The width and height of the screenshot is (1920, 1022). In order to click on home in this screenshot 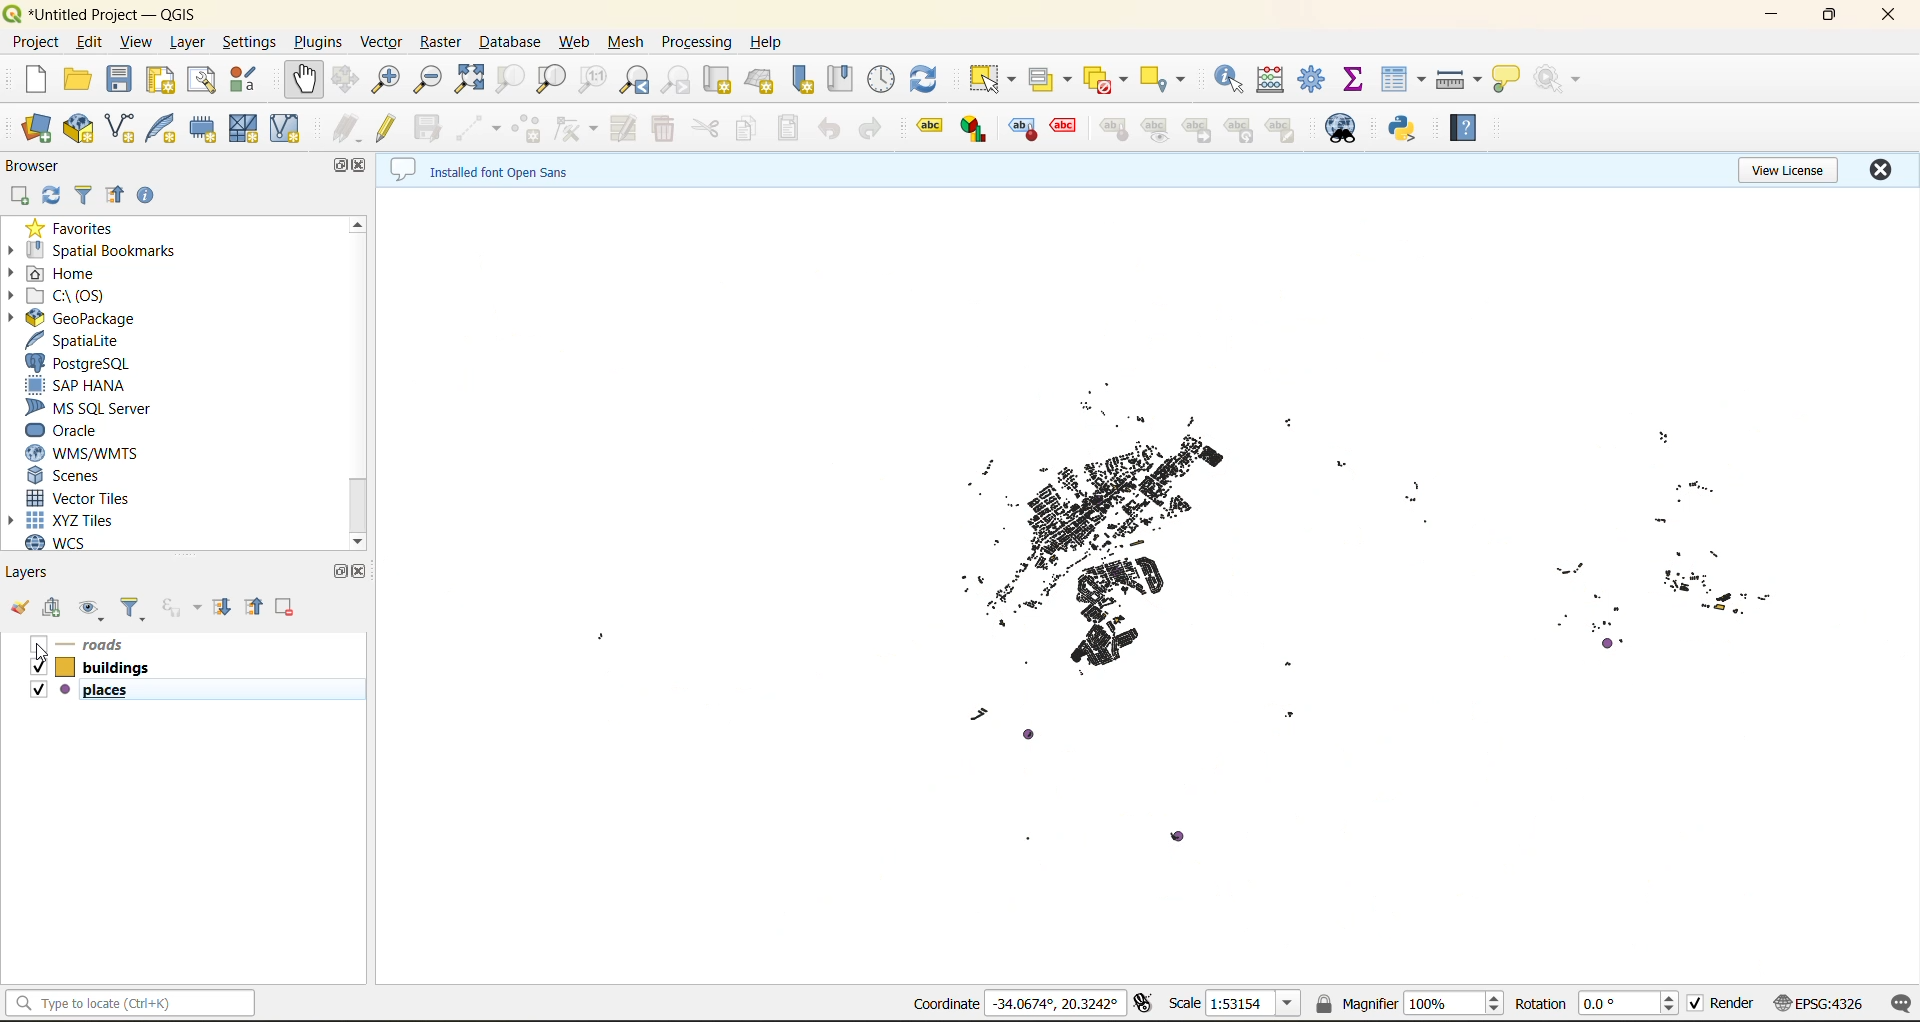, I will do `click(81, 273)`.